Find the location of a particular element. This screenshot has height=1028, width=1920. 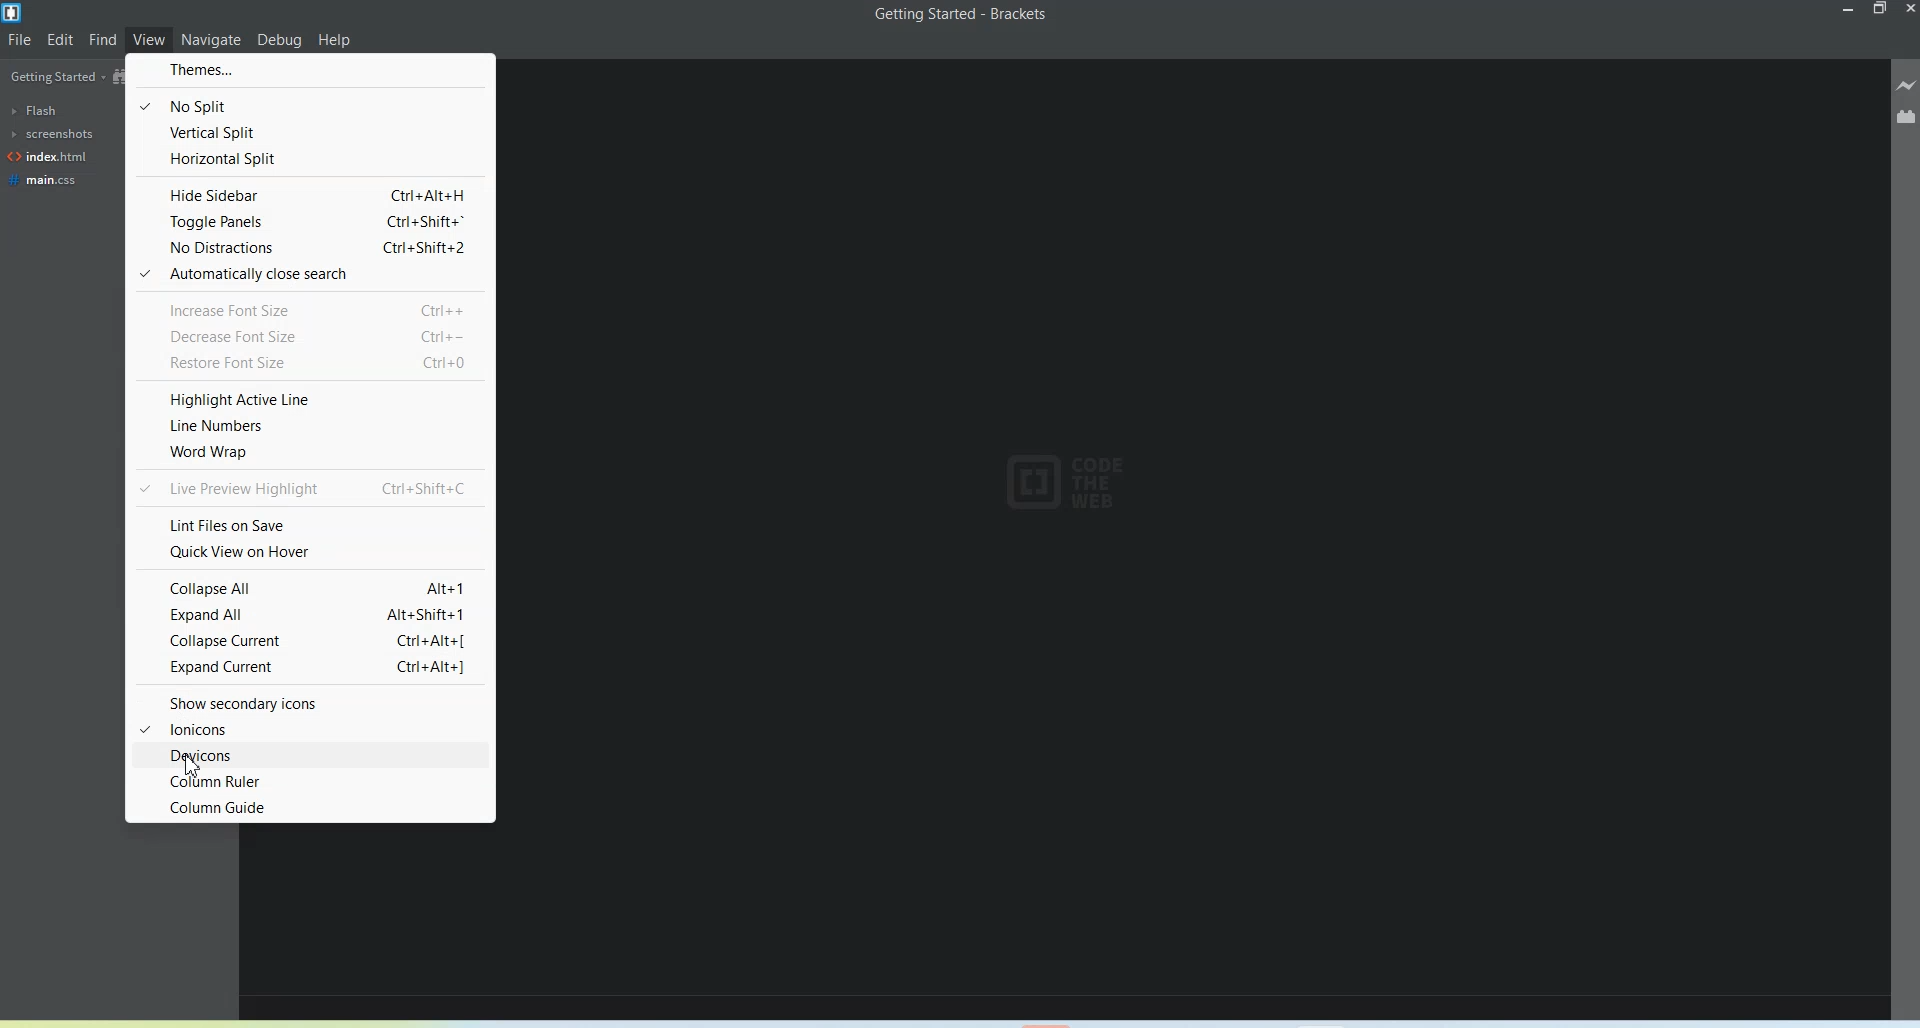

Flash is located at coordinates (36, 110).